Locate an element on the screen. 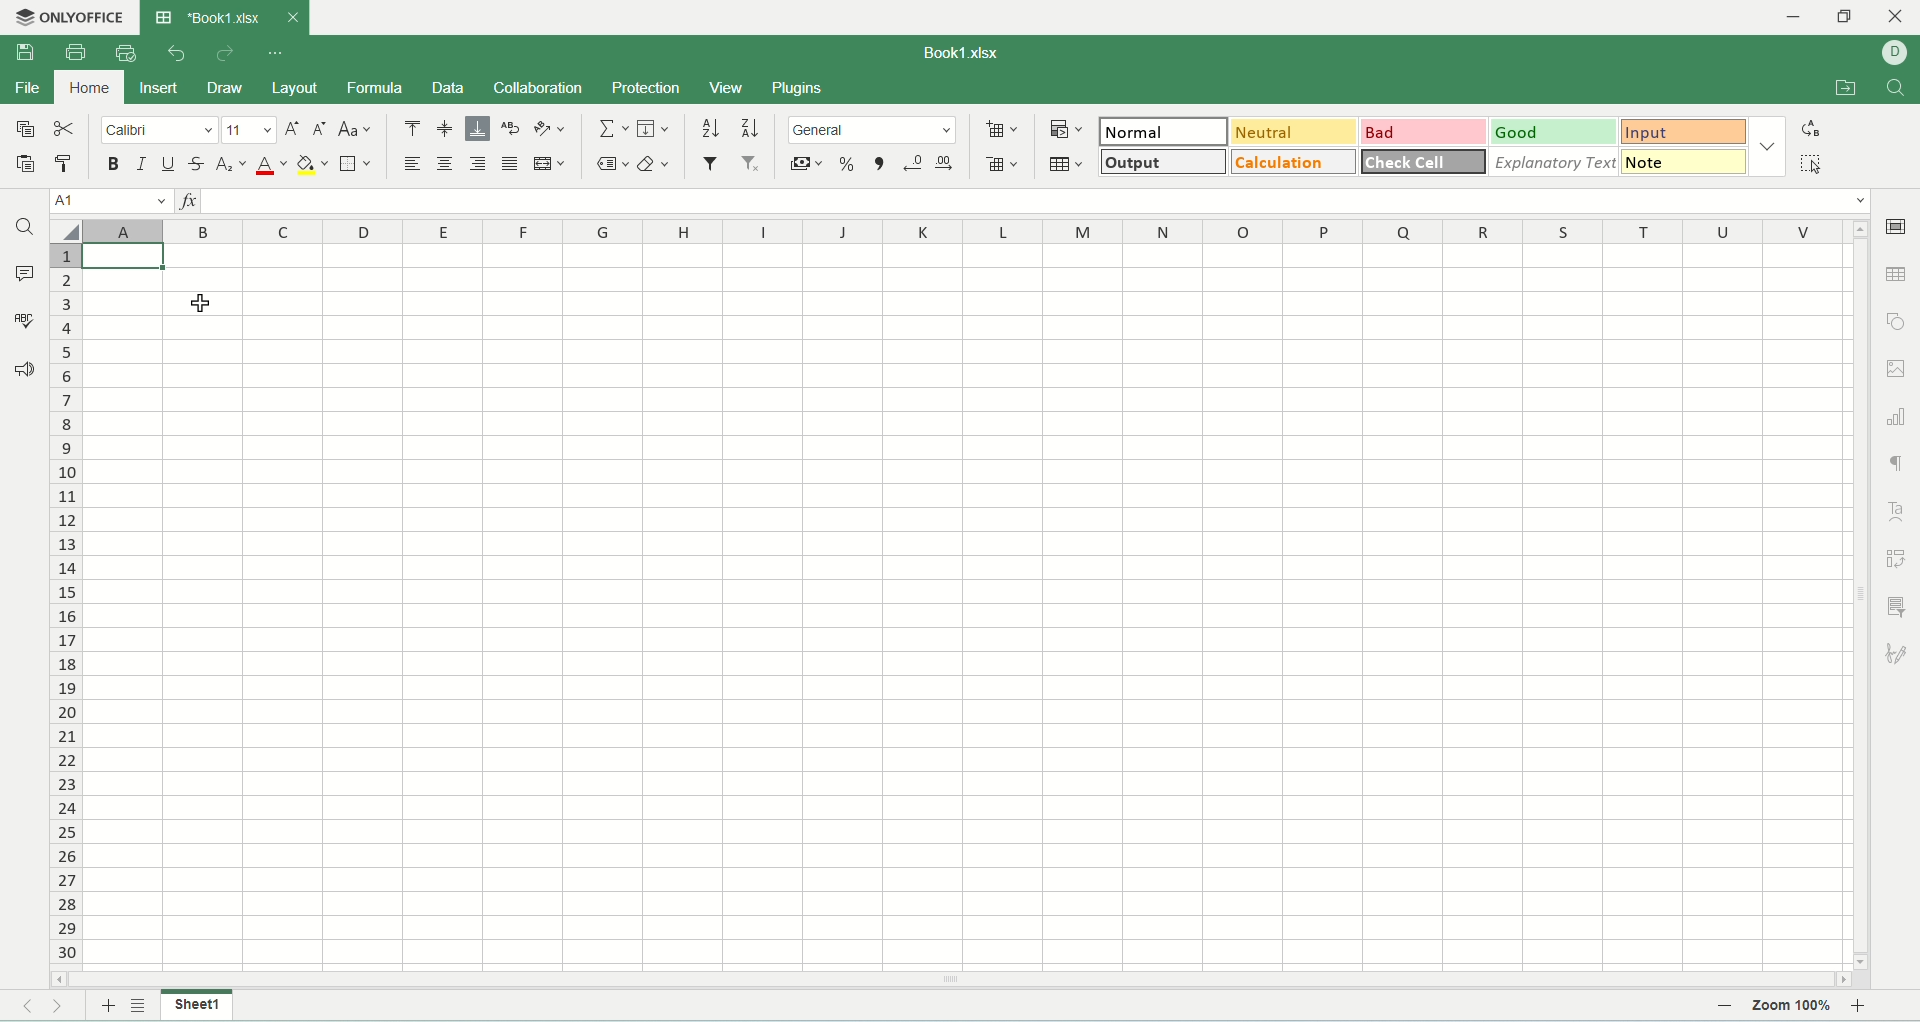  list of sheet is located at coordinates (139, 1006).